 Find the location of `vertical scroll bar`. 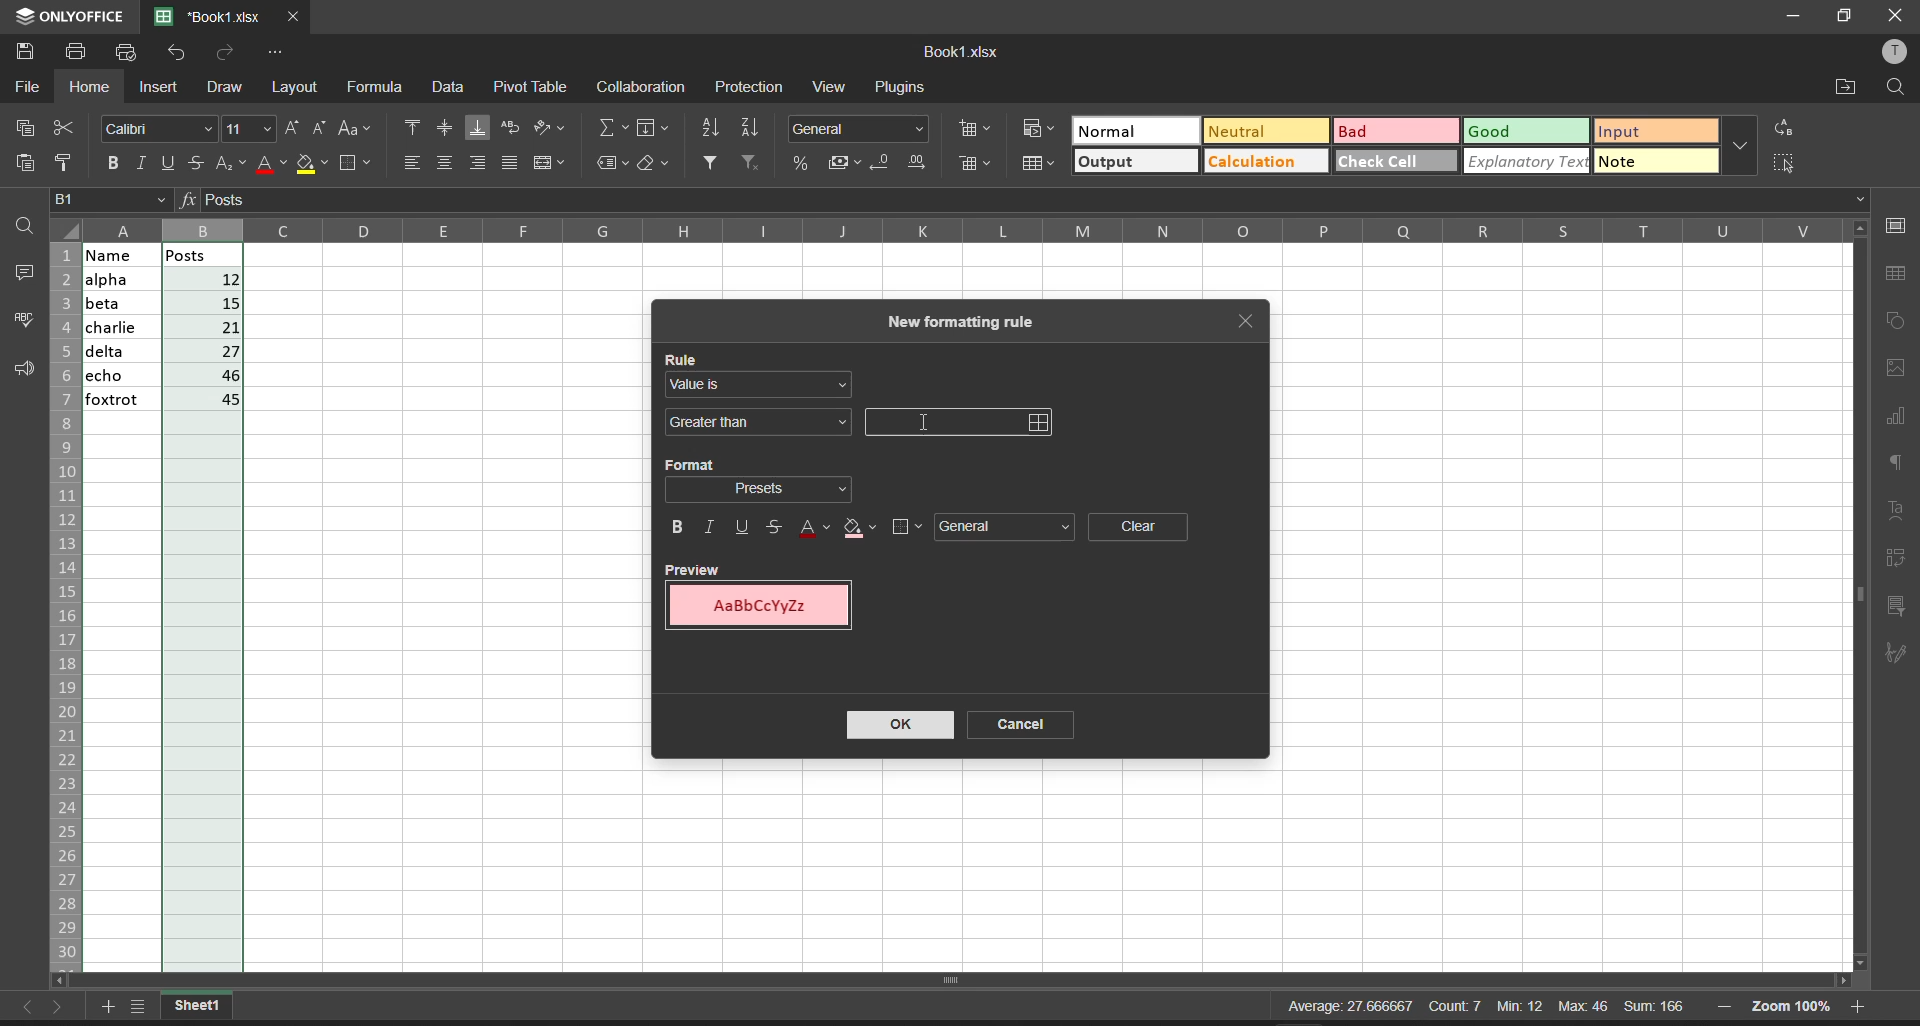

vertical scroll bar is located at coordinates (1861, 577).